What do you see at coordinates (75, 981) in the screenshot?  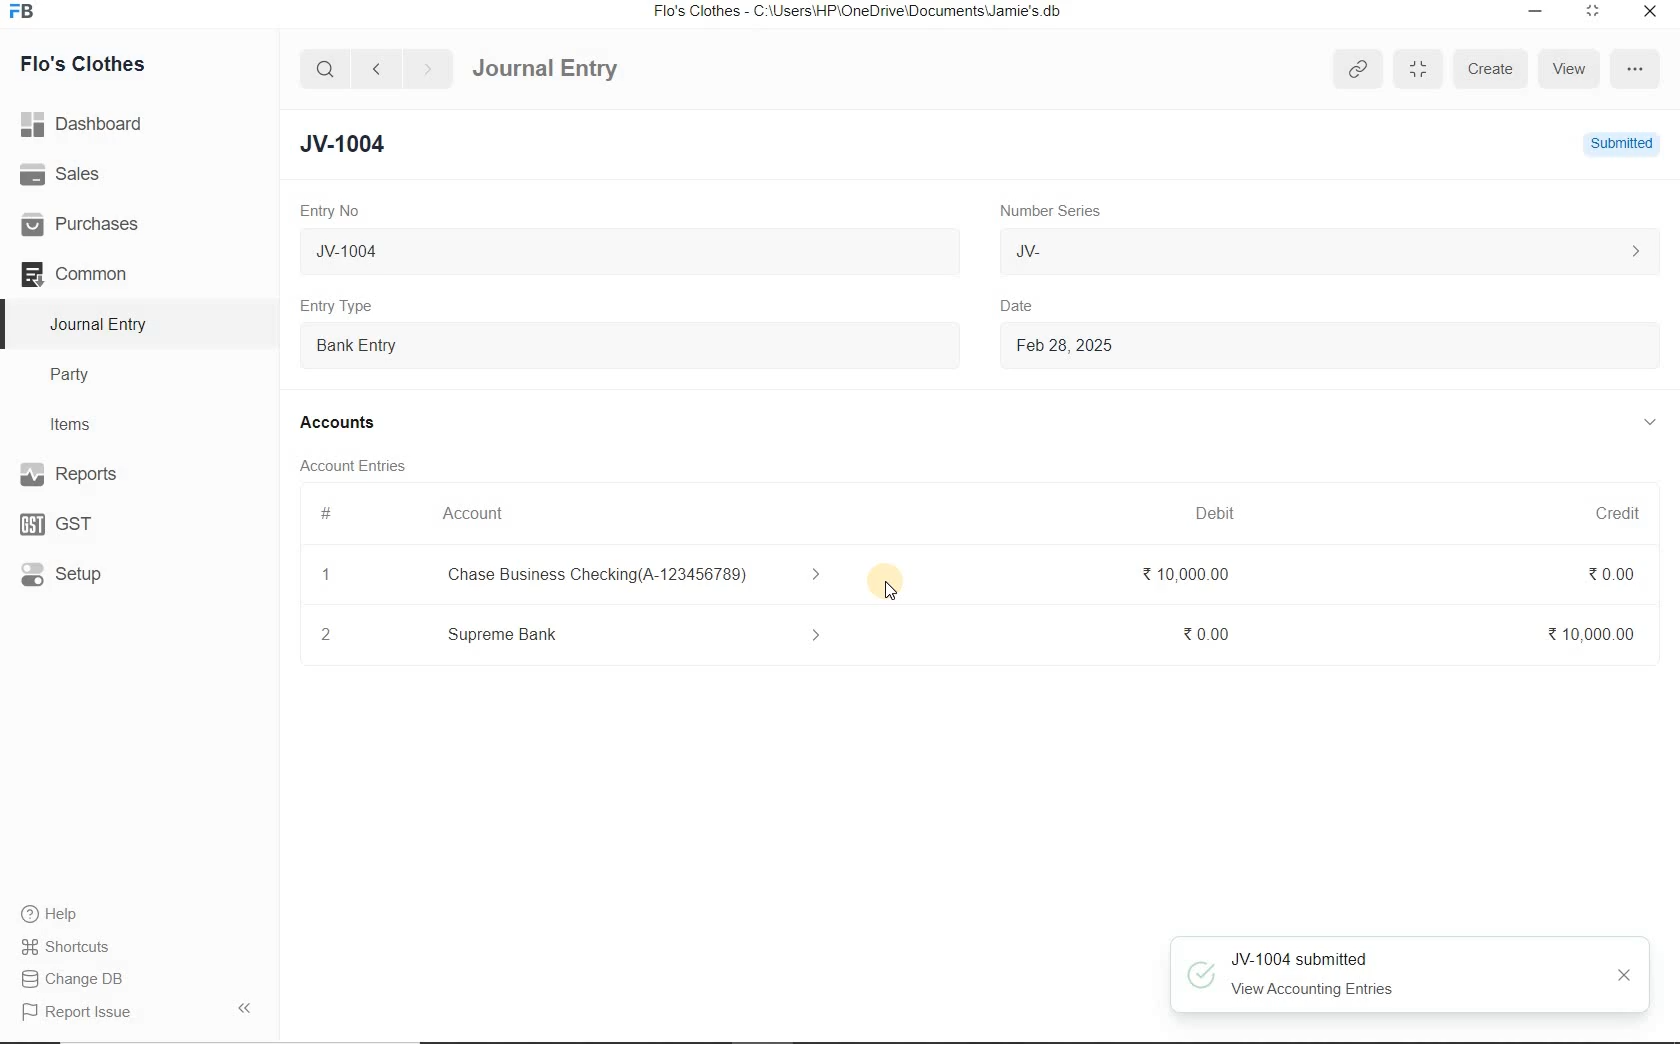 I see `Change DB` at bounding box center [75, 981].